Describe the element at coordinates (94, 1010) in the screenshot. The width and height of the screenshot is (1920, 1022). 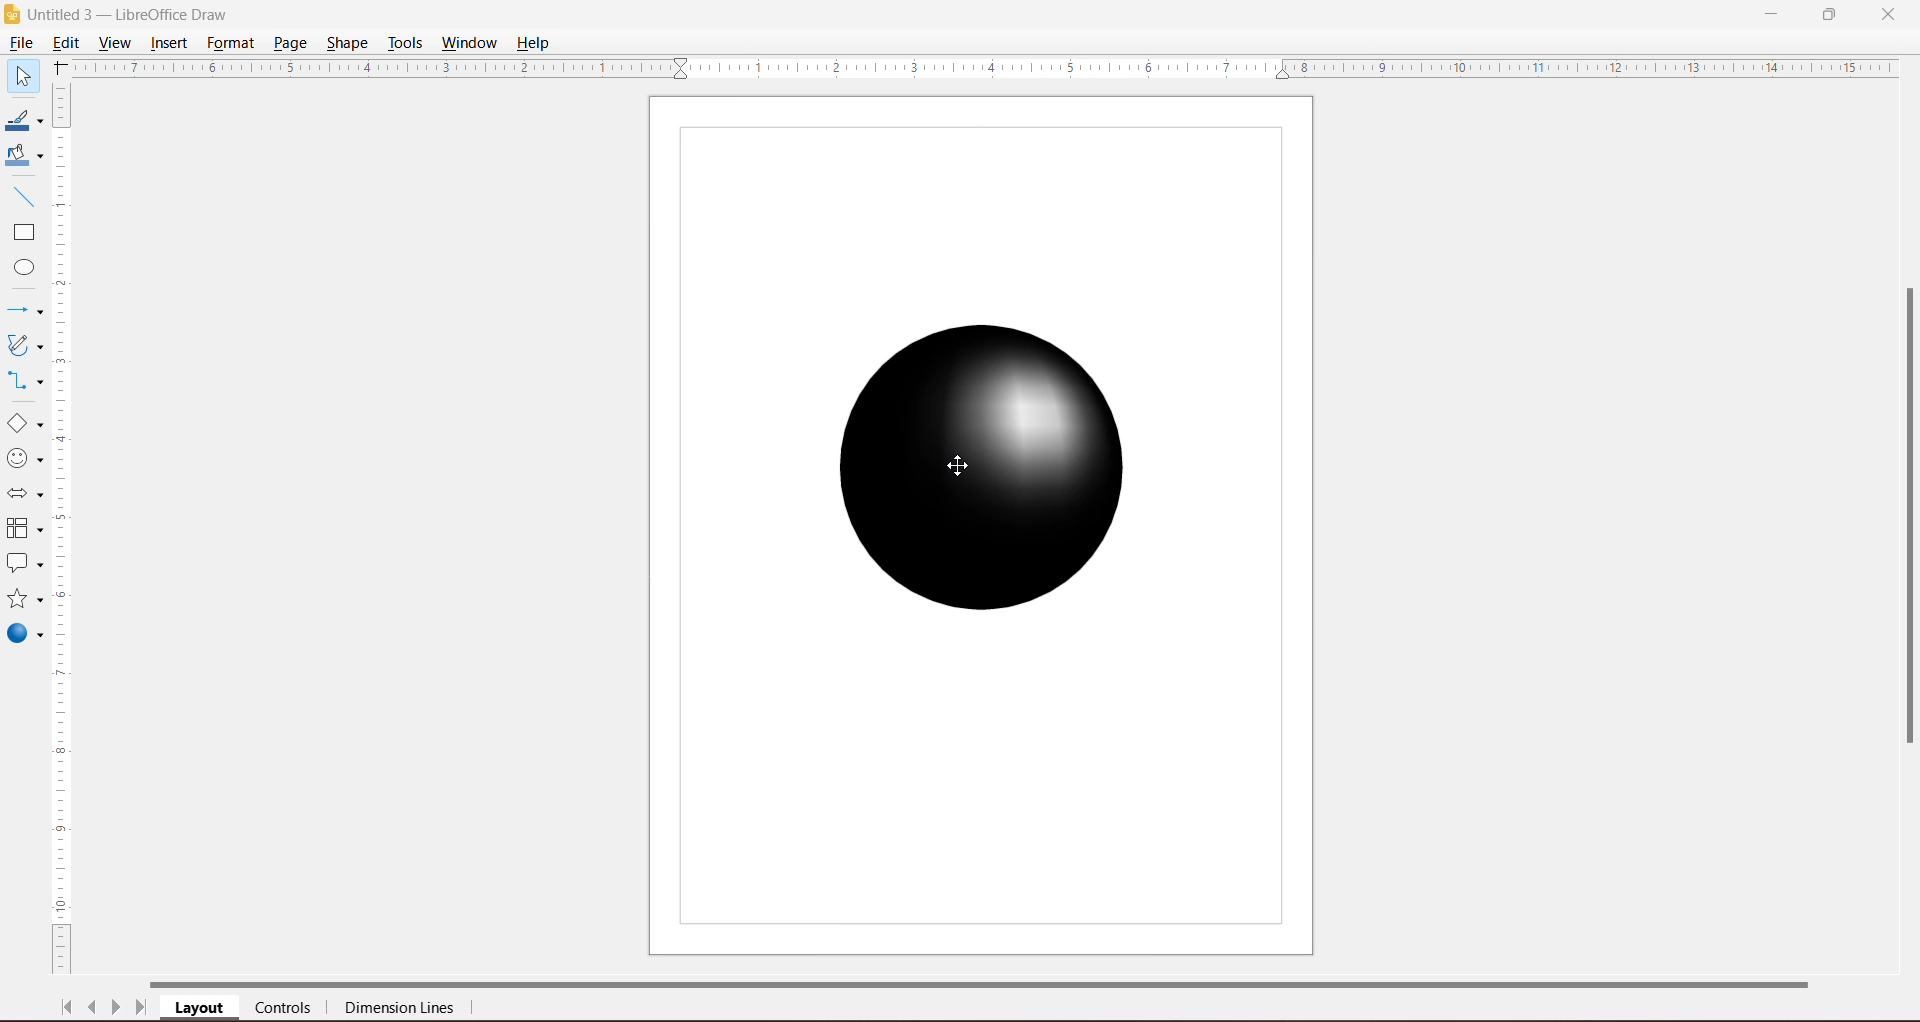
I see `Scroll to previous page` at that location.